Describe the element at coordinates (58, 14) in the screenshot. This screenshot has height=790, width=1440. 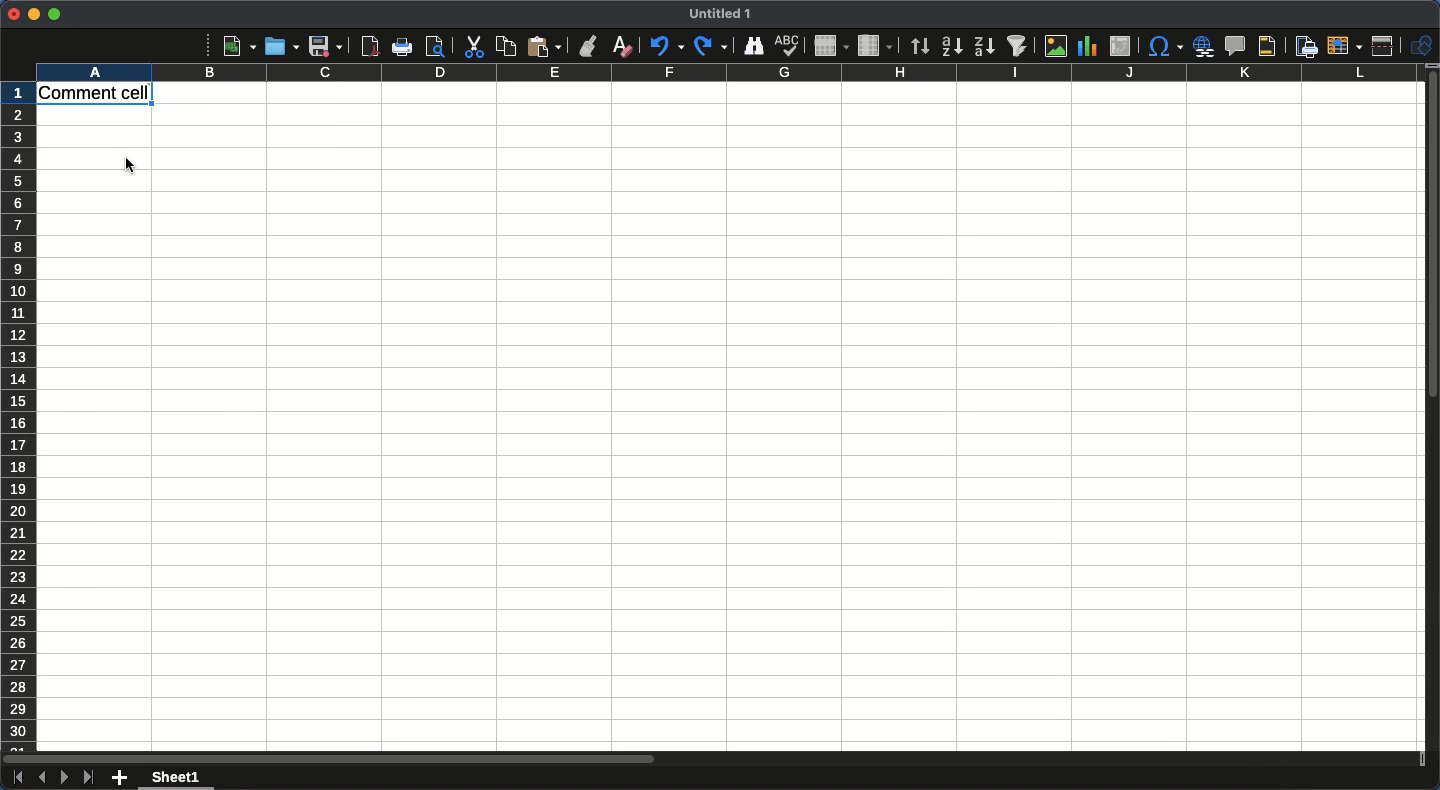
I see `Maximize` at that location.